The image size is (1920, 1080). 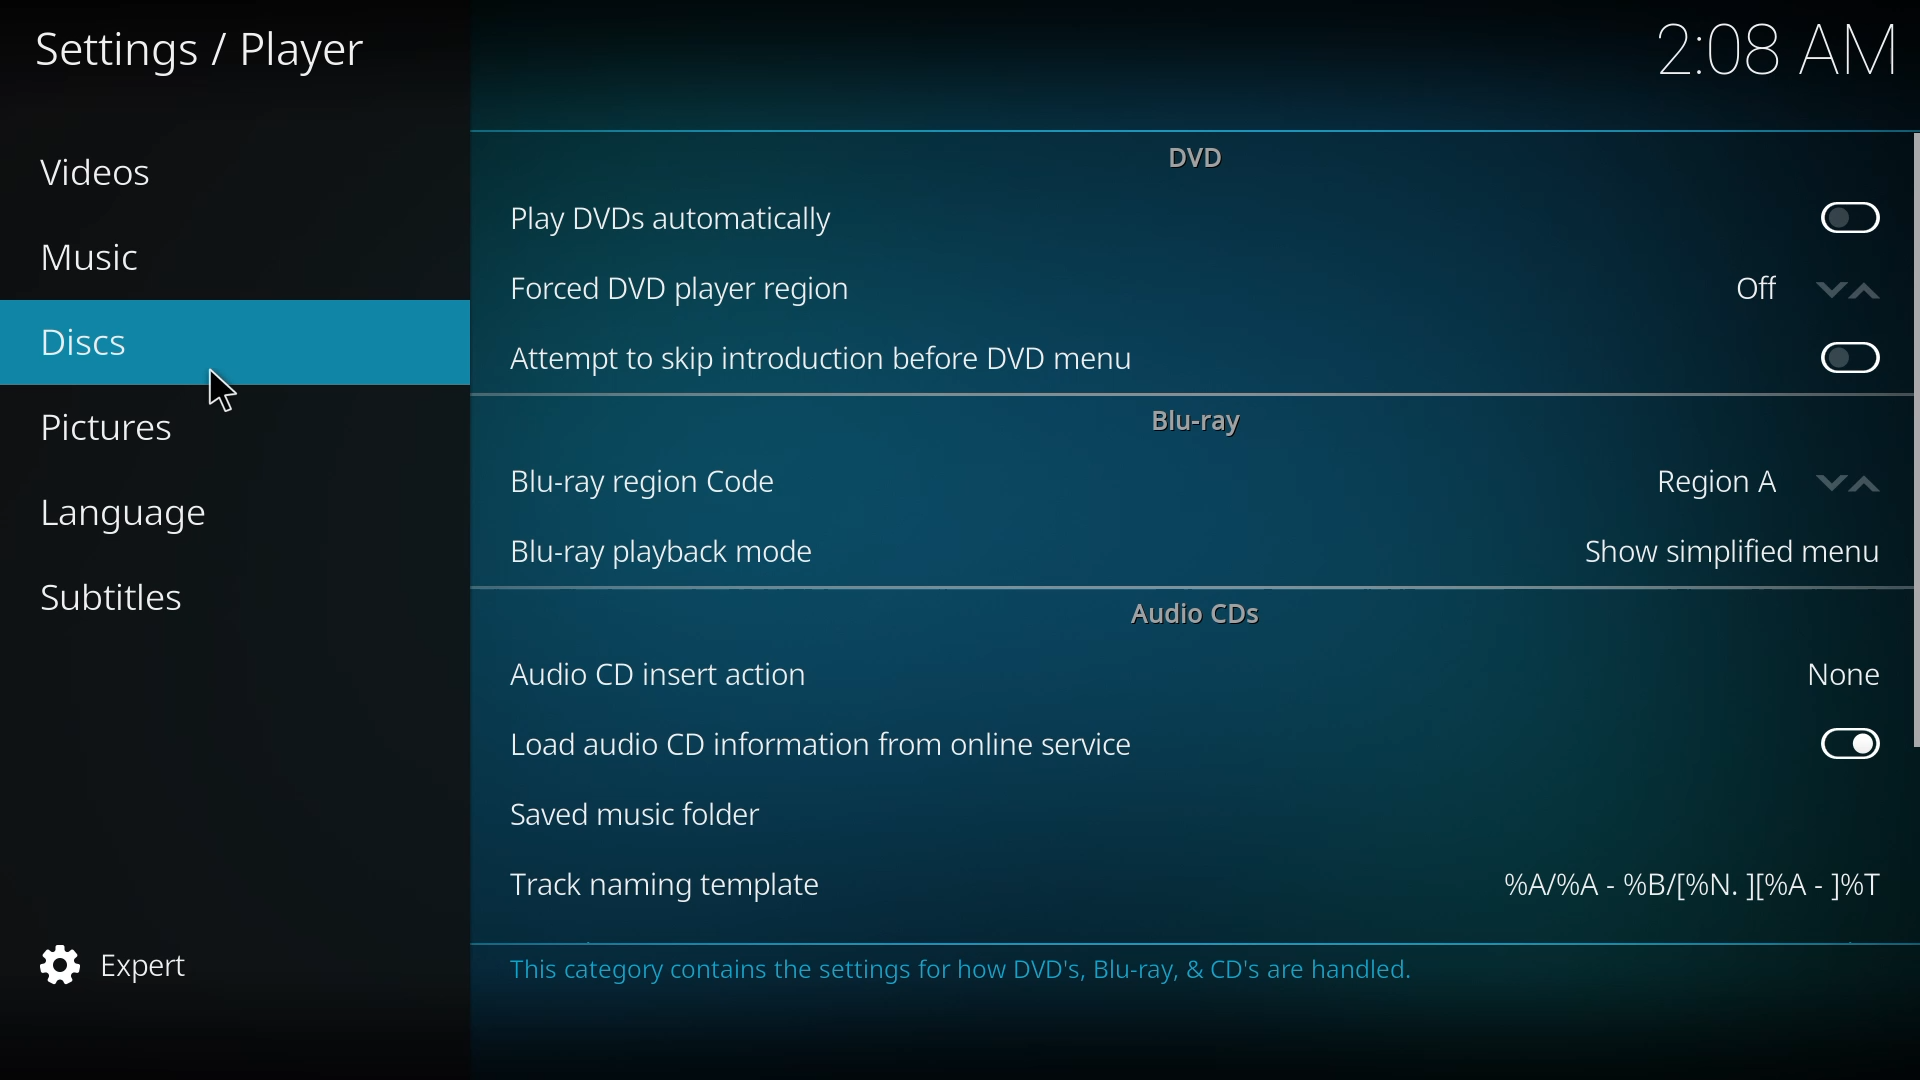 What do you see at coordinates (98, 171) in the screenshot?
I see `videos` at bounding box center [98, 171].